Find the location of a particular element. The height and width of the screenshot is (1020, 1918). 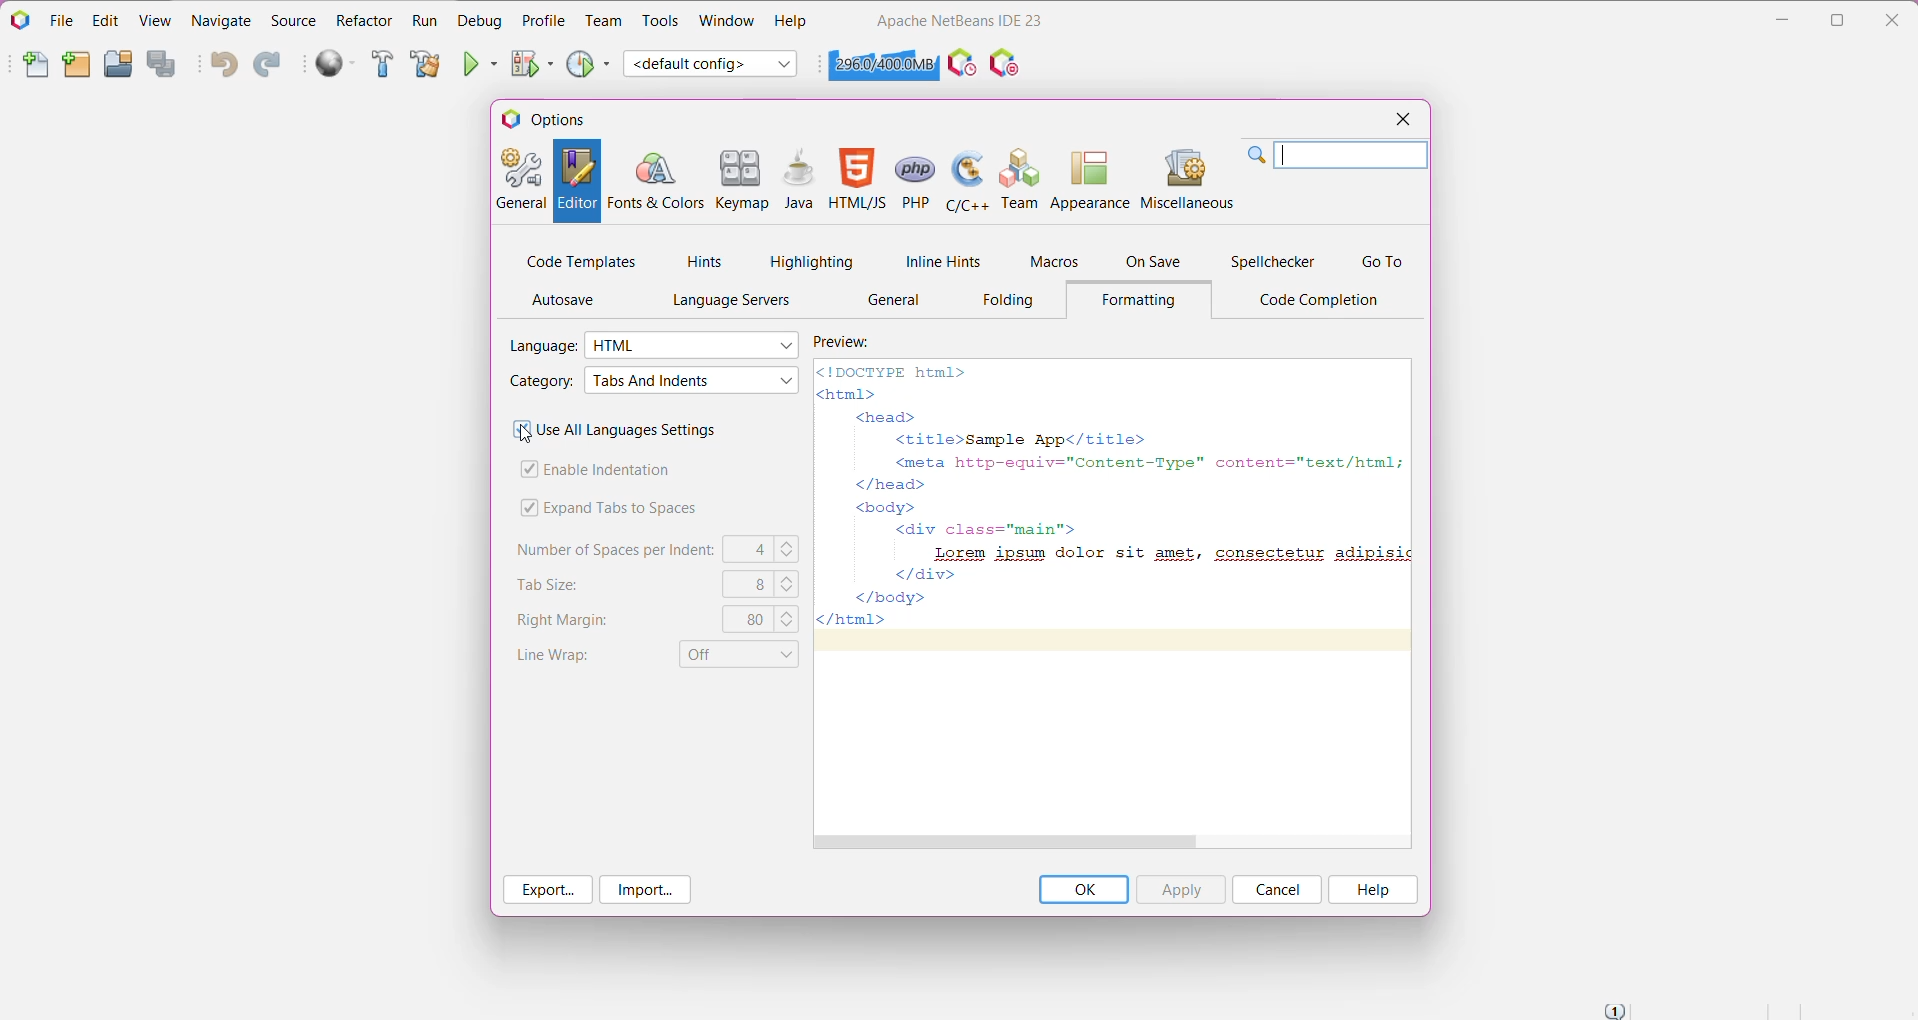

Inline Hints is located at coordinates (940, 261).